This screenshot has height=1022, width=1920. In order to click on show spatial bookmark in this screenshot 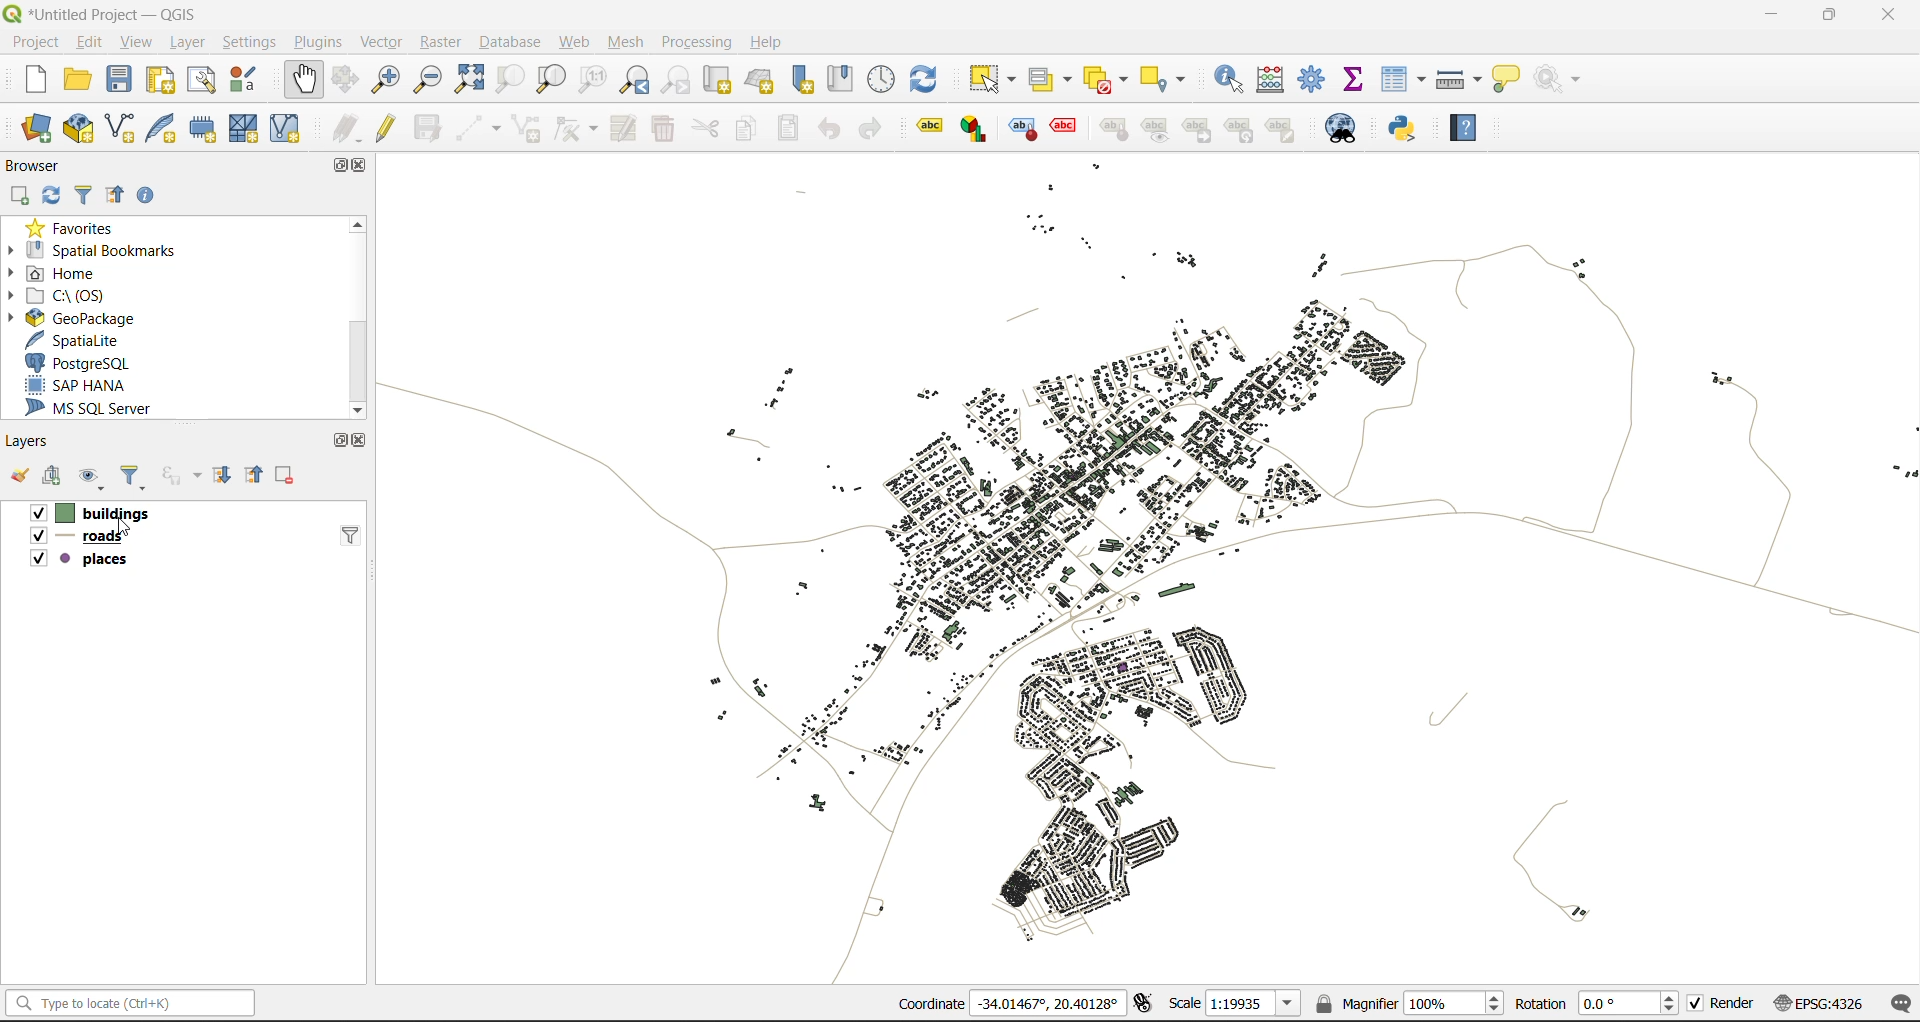, I will do `click(844, 79)`.